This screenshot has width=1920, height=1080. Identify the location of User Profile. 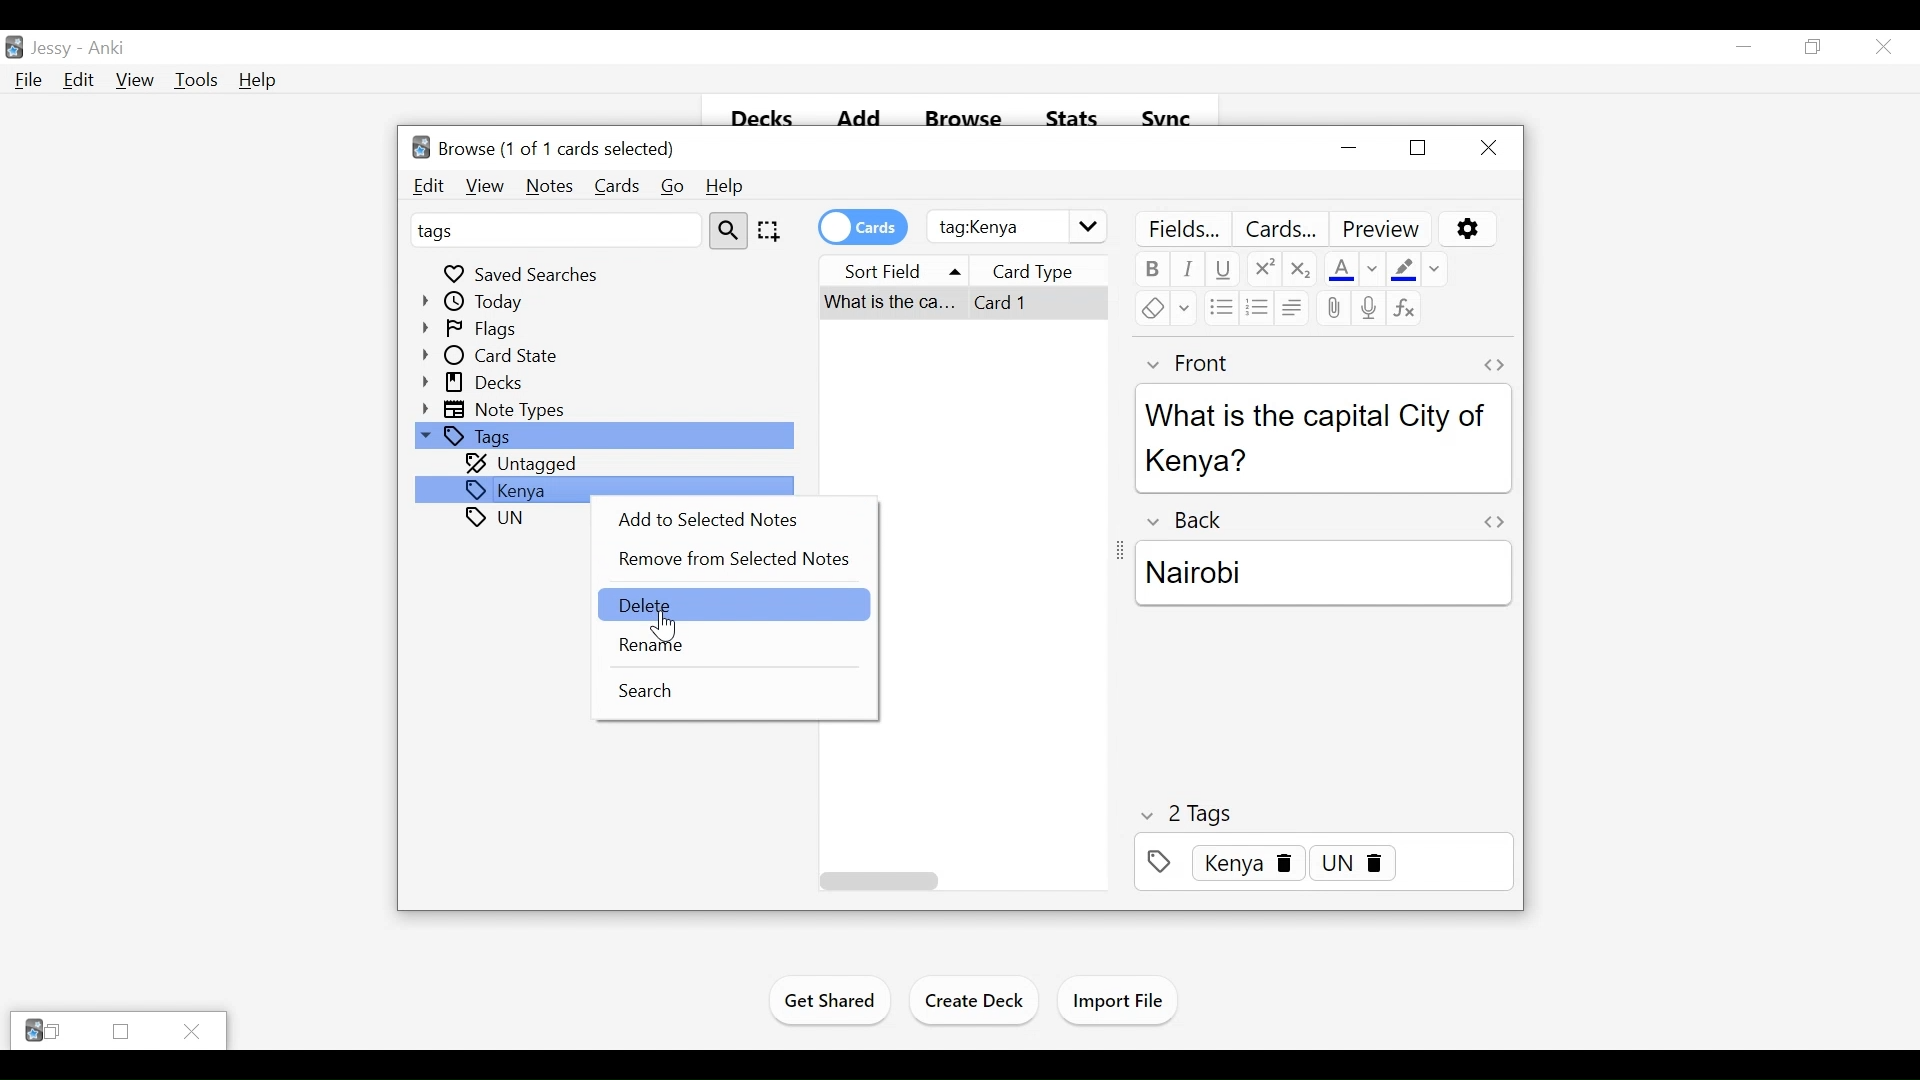
(51, 50).